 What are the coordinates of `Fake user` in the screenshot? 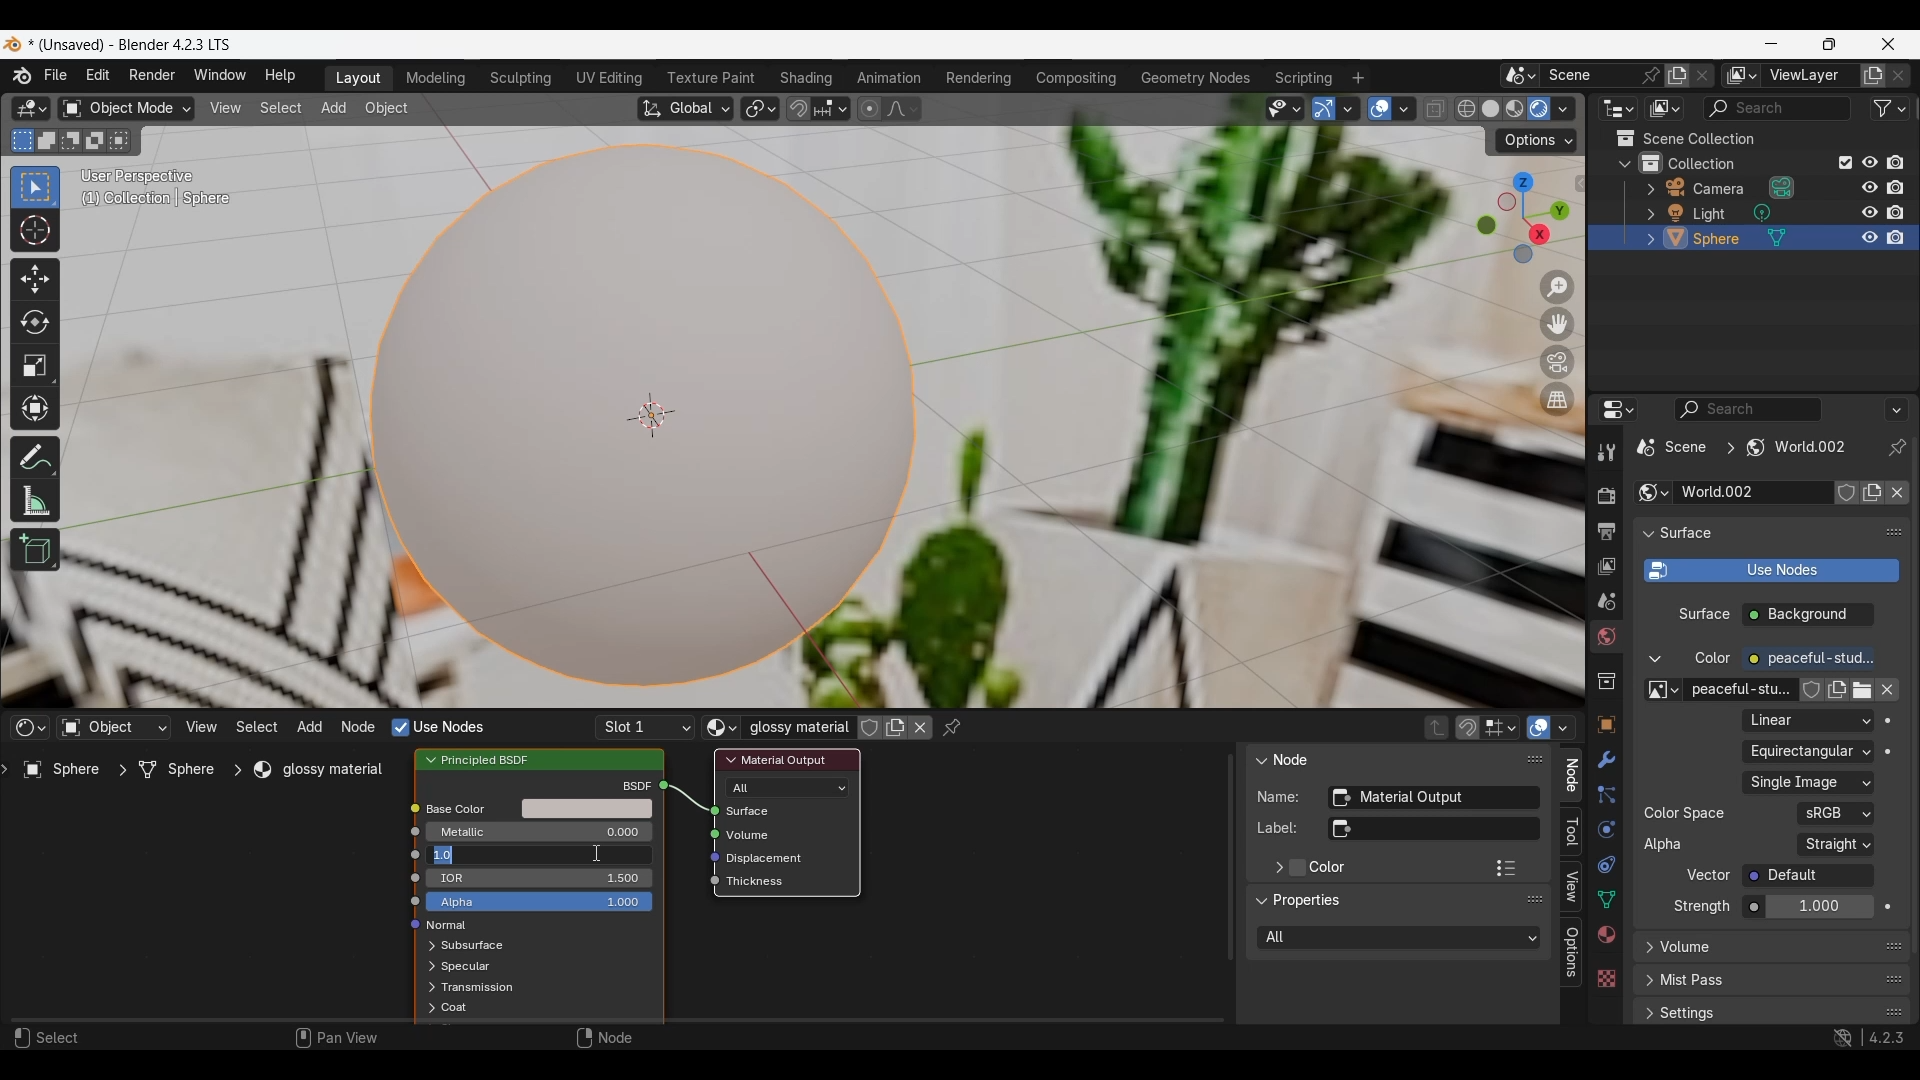 It's located at (1812, 690).